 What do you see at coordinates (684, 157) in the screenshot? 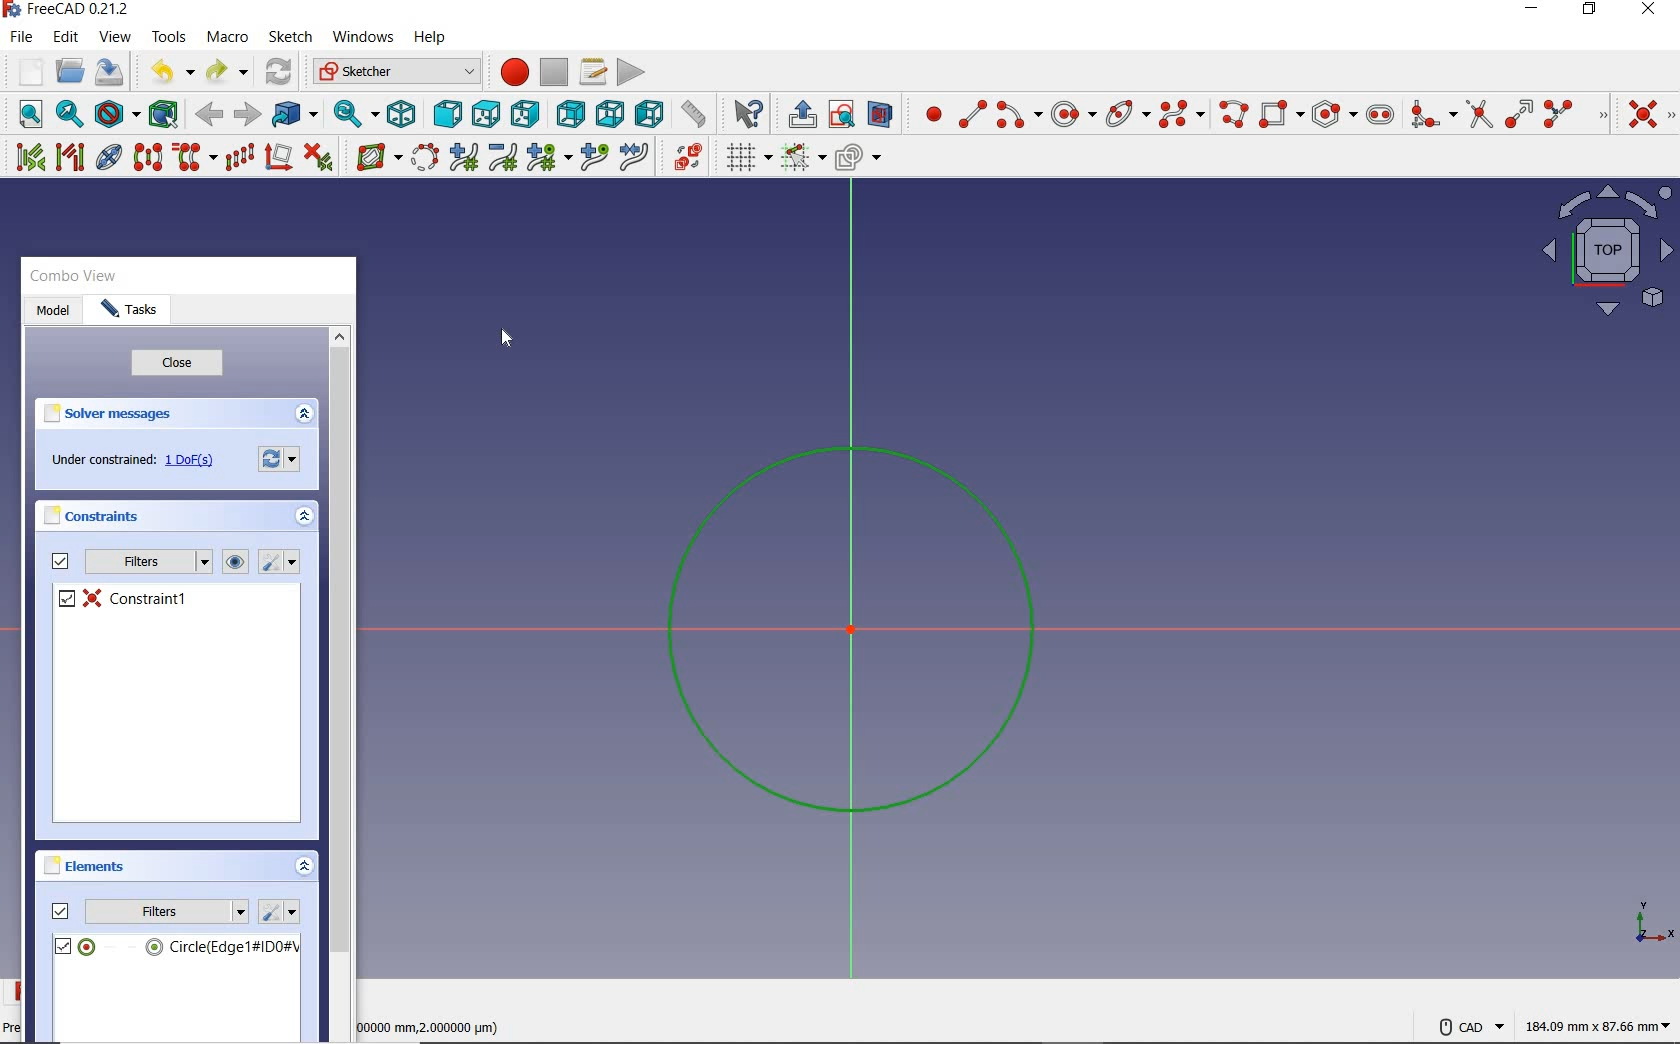
I see `switch virtual space` at bounding box center [684, 157].